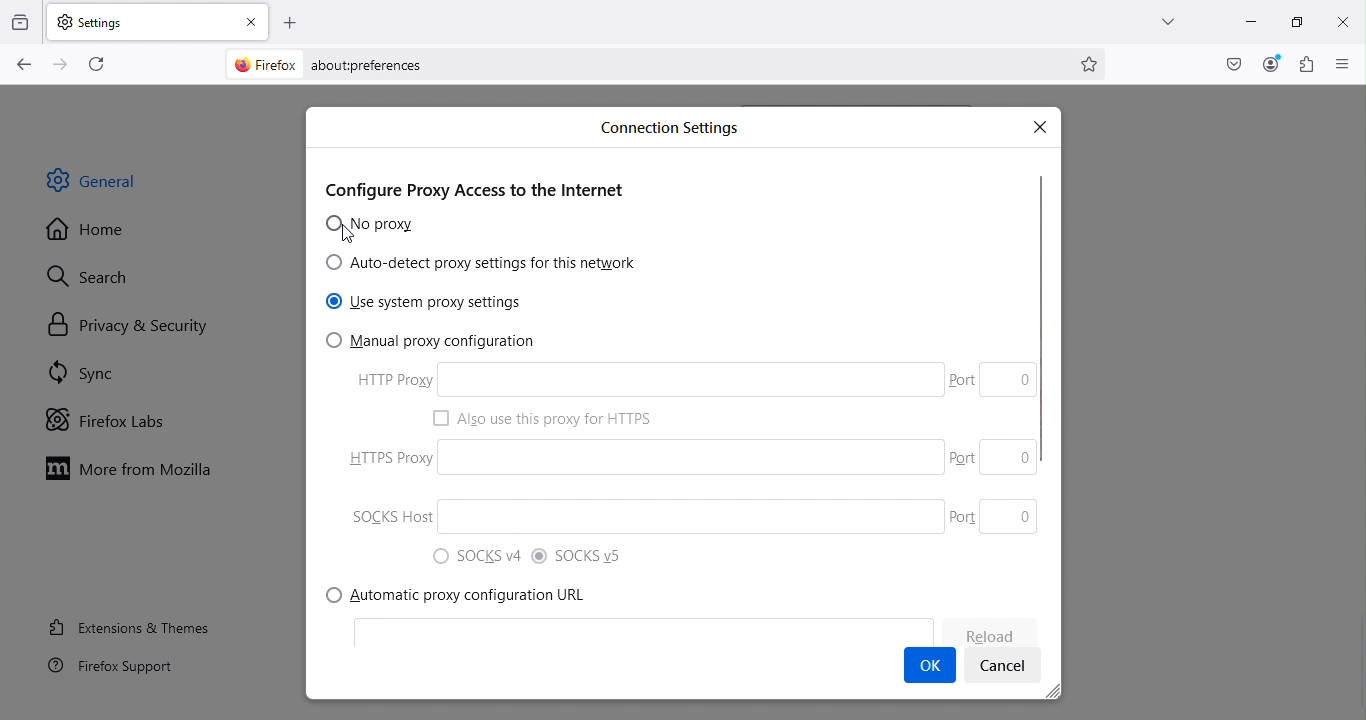 Image resolution: width=1366 pixels, height=720 pixels. Describe the element at coordinates (114, 186) in the screenshot. I see `General` at that location.